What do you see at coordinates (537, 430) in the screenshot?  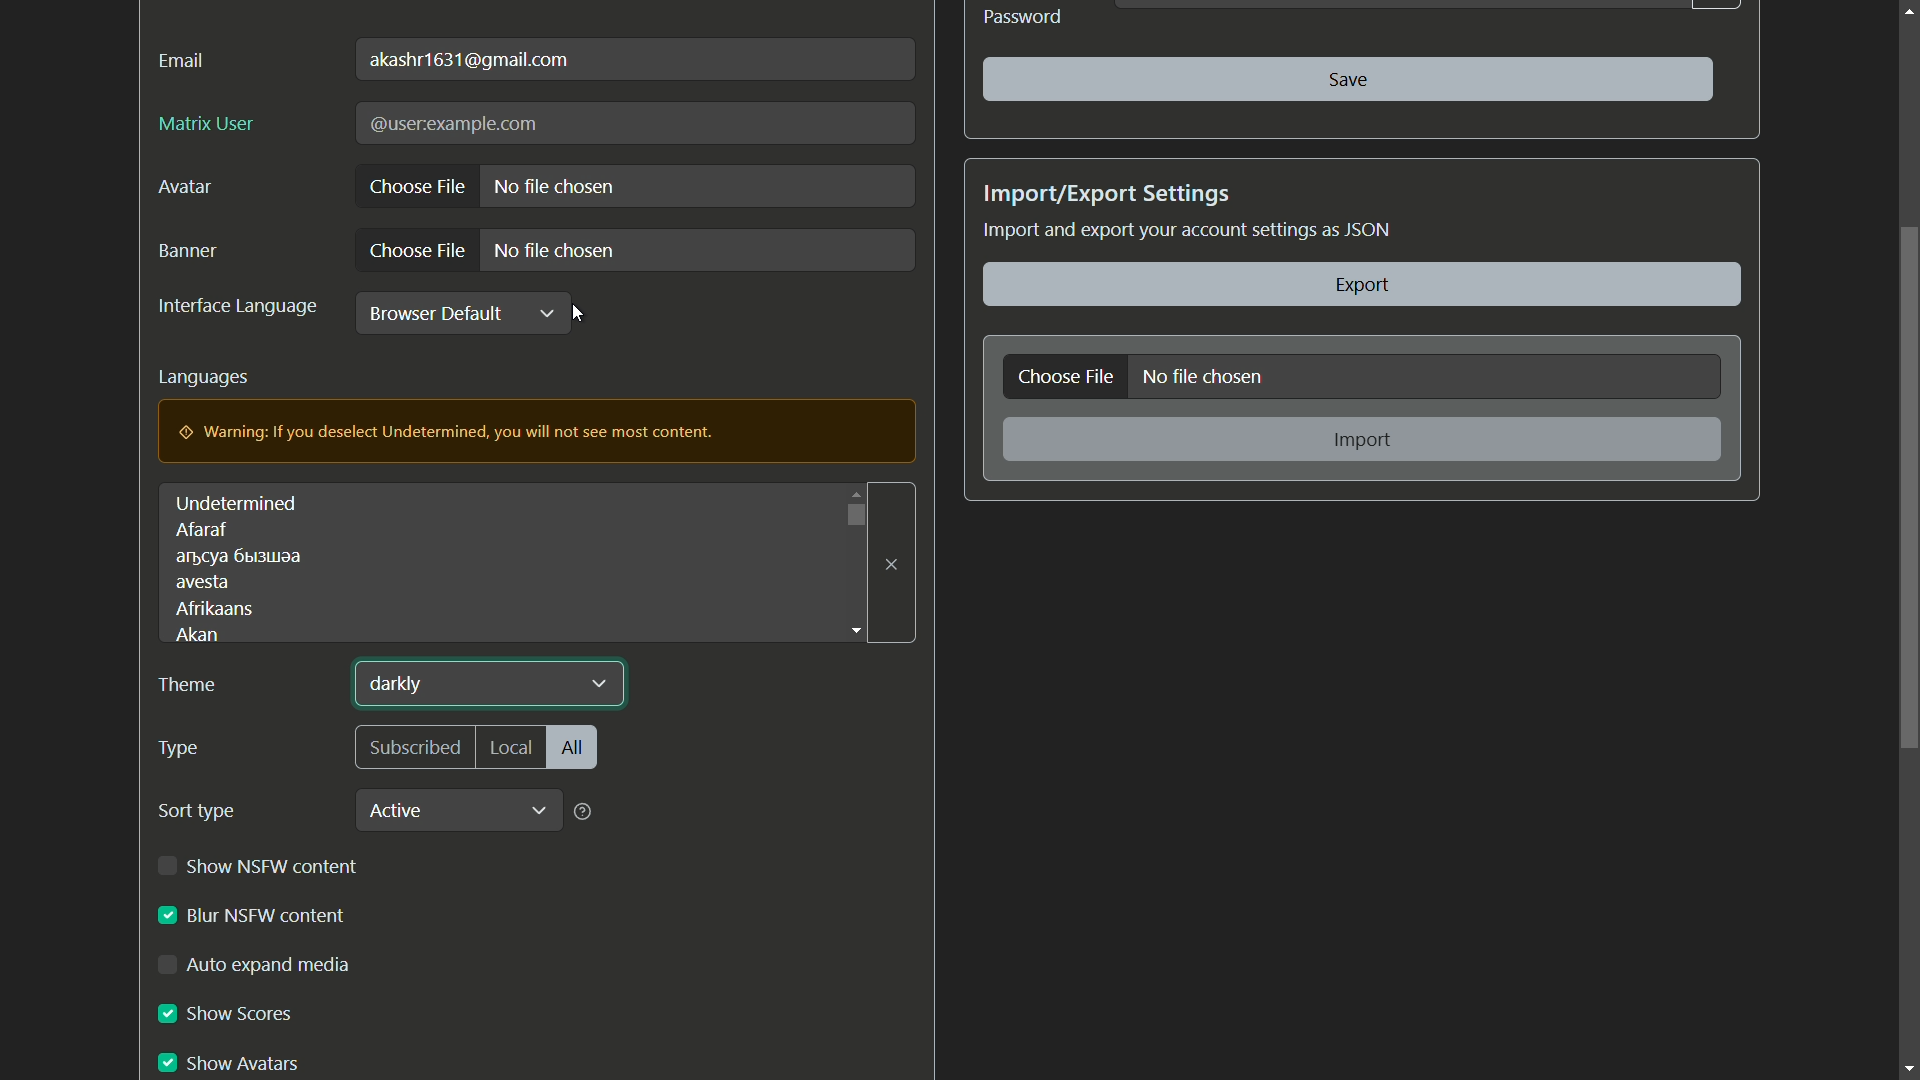 I see `warning pop` at bounding box center [537, 430].